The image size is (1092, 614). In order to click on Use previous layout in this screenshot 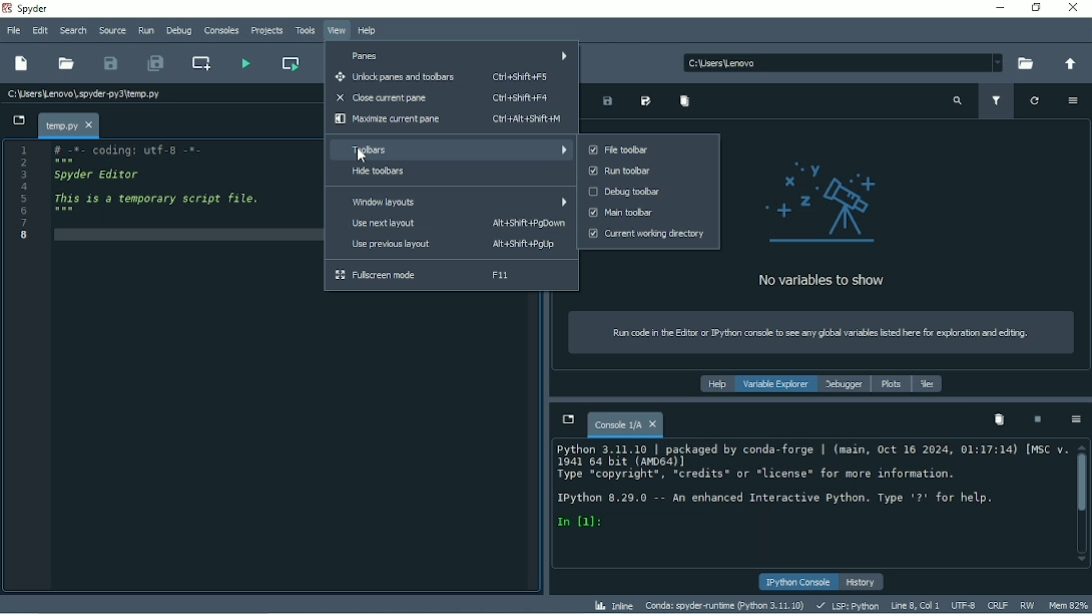, I will do `click(446, 245)`.